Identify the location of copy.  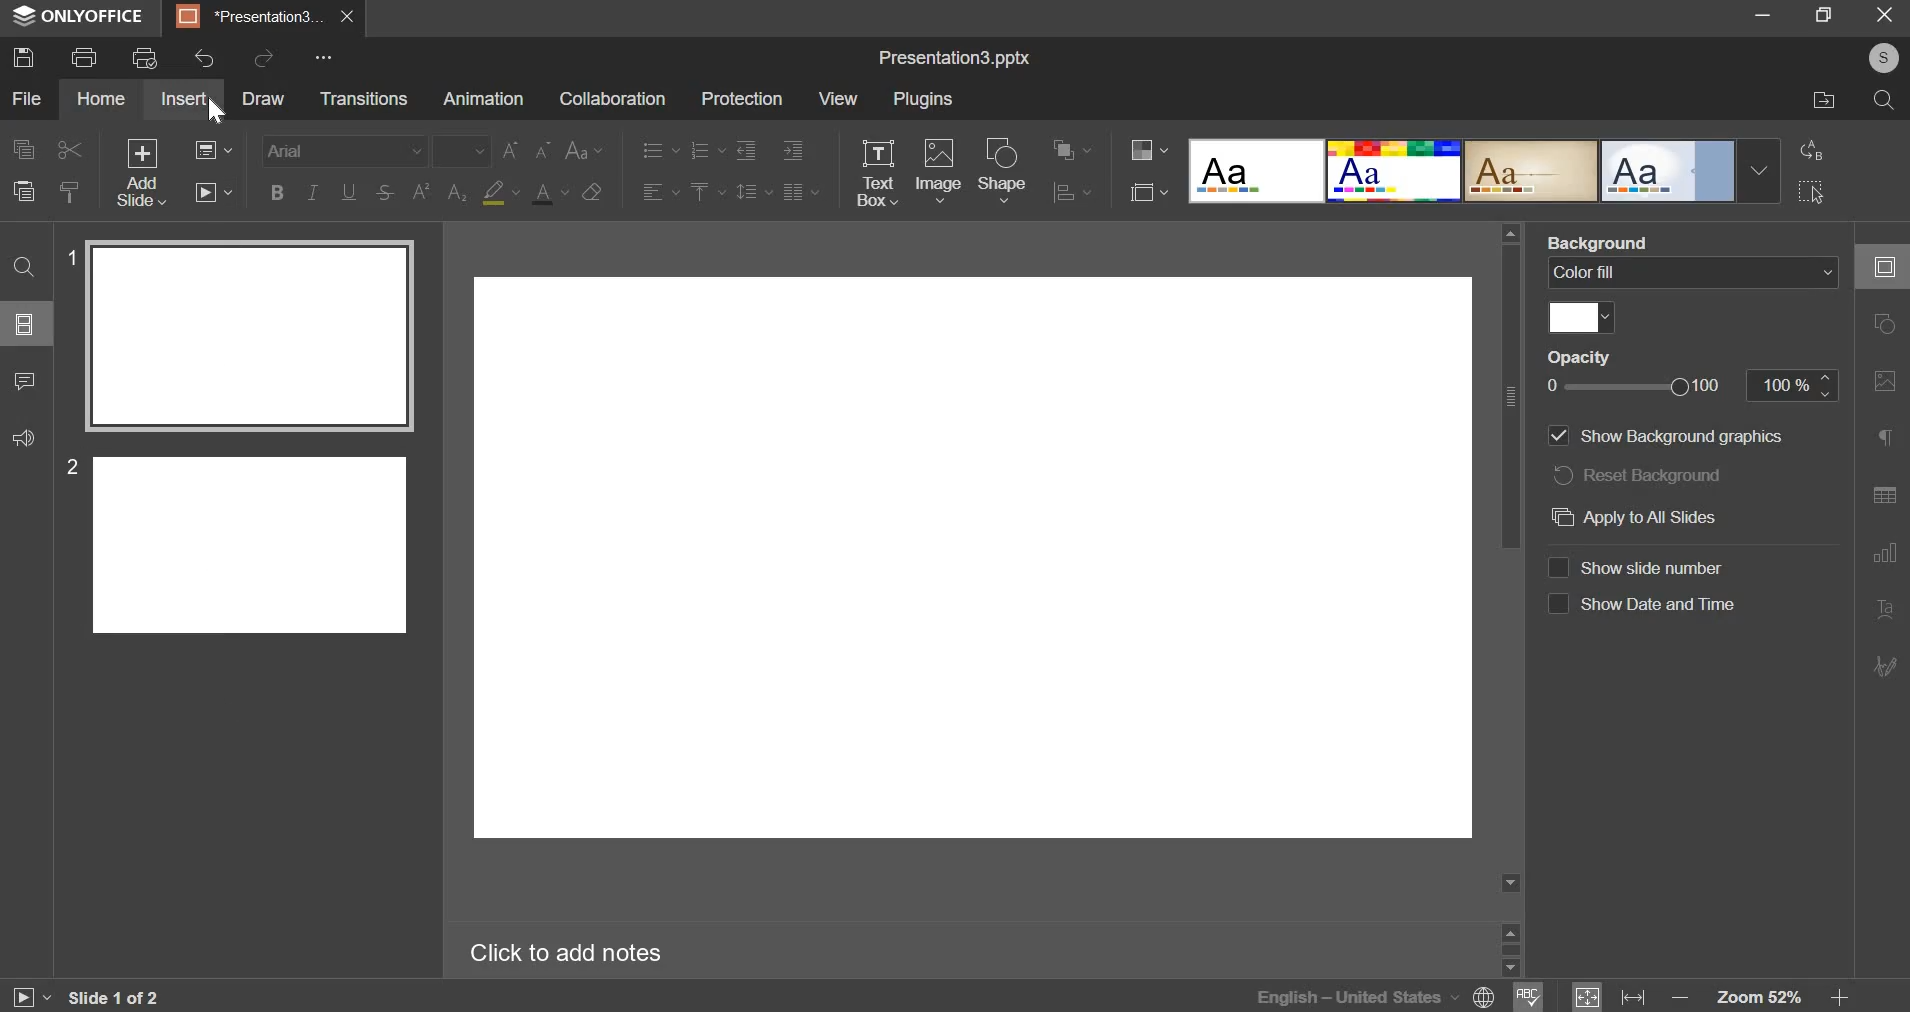
(24, 149).